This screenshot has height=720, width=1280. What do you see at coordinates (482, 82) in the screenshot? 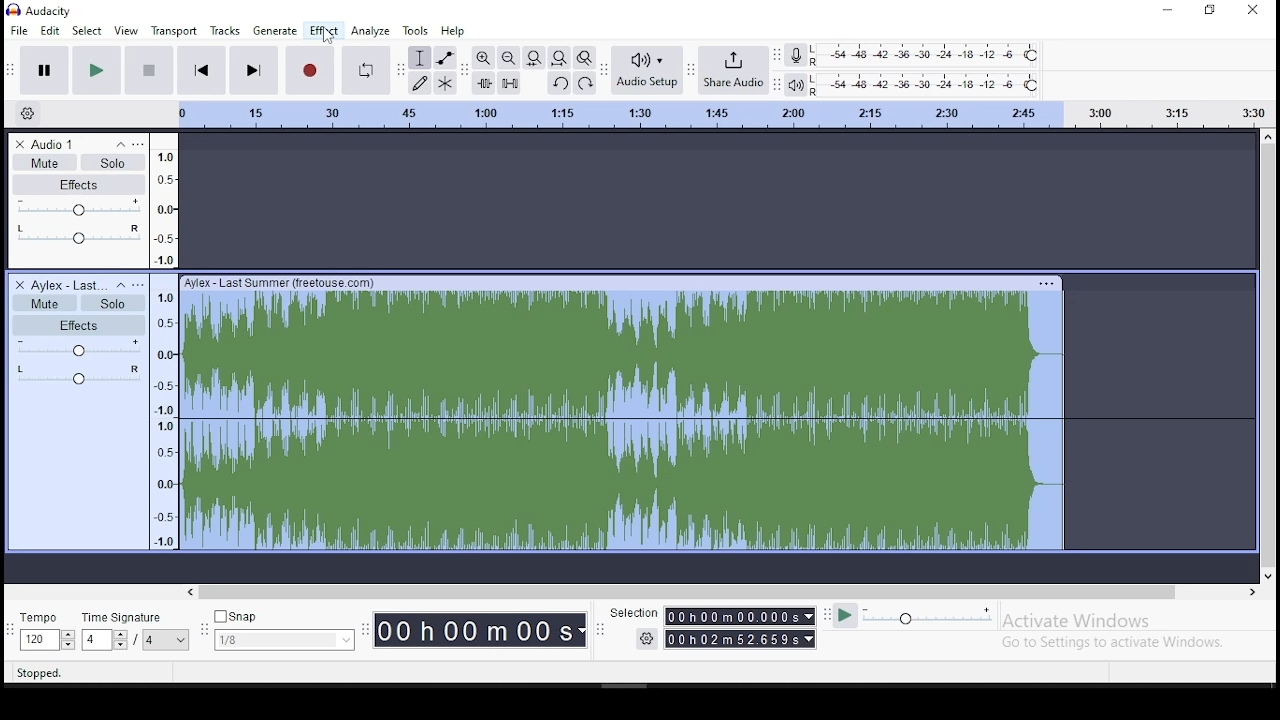
I see `trim audio outside selection` at bounding box center [482, 82].